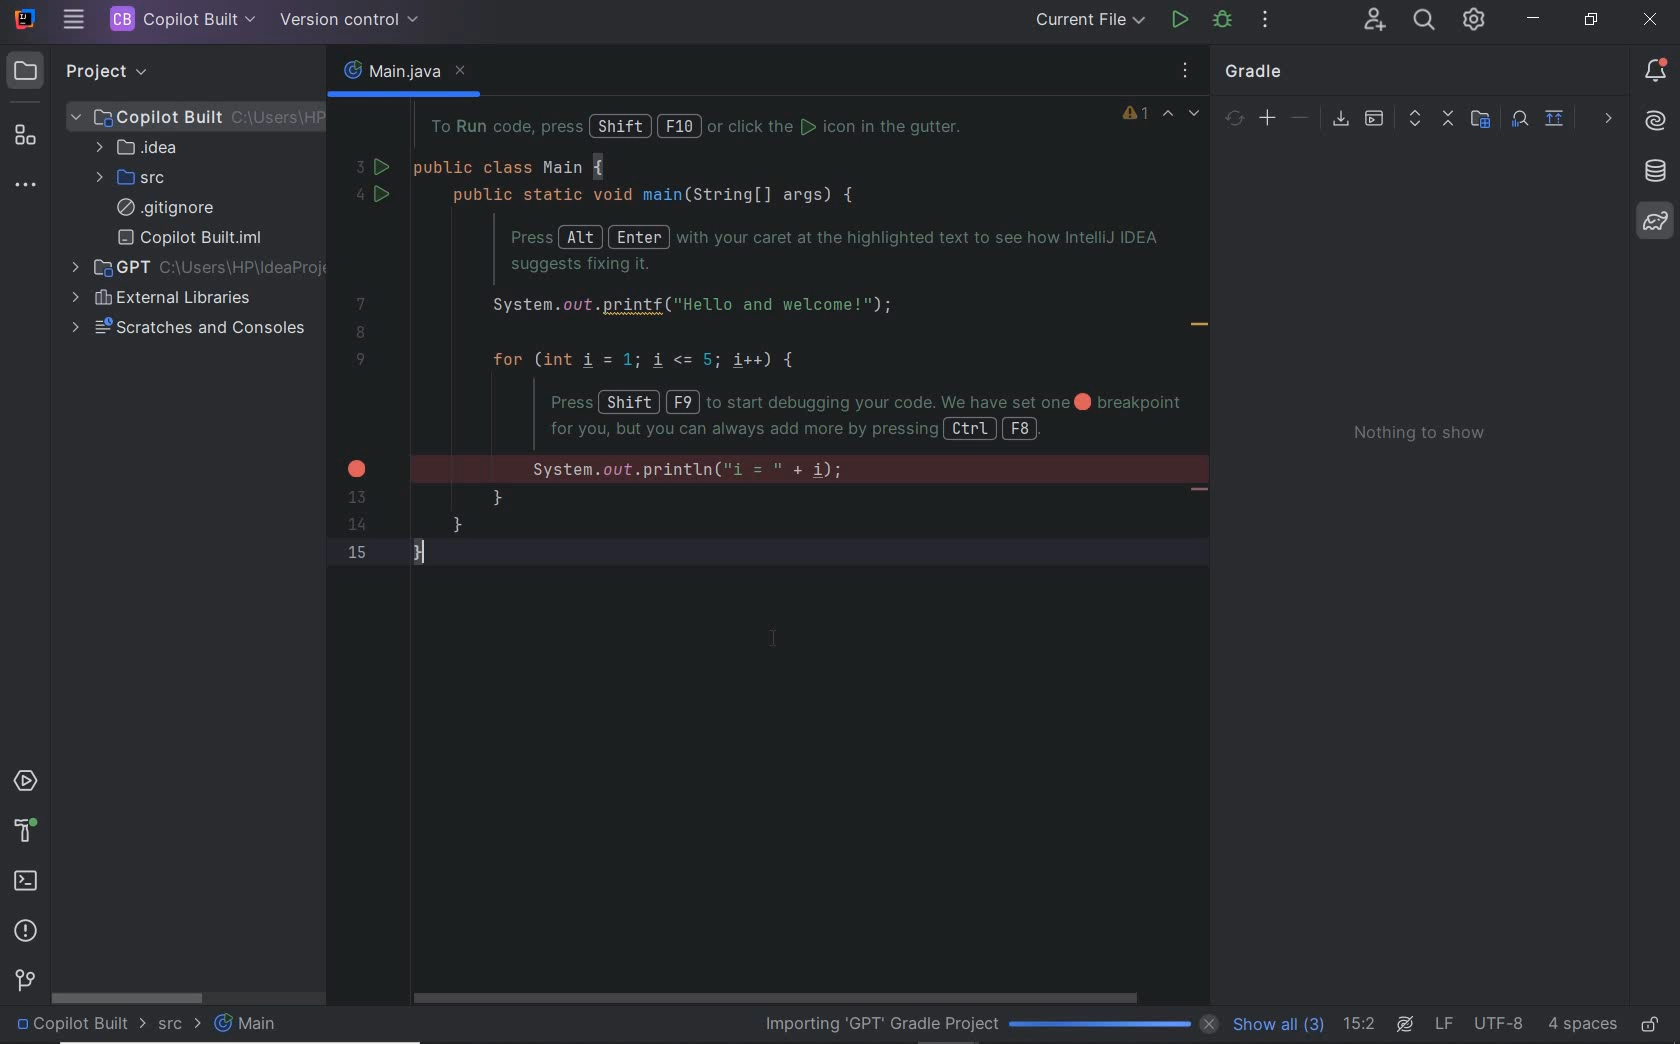 Image resolution: width=1680 pixels, height=1044 pixels. What do you see at coordinates (28, 781) in the screenshot?
I see `services` at bounding box center [28, 781].